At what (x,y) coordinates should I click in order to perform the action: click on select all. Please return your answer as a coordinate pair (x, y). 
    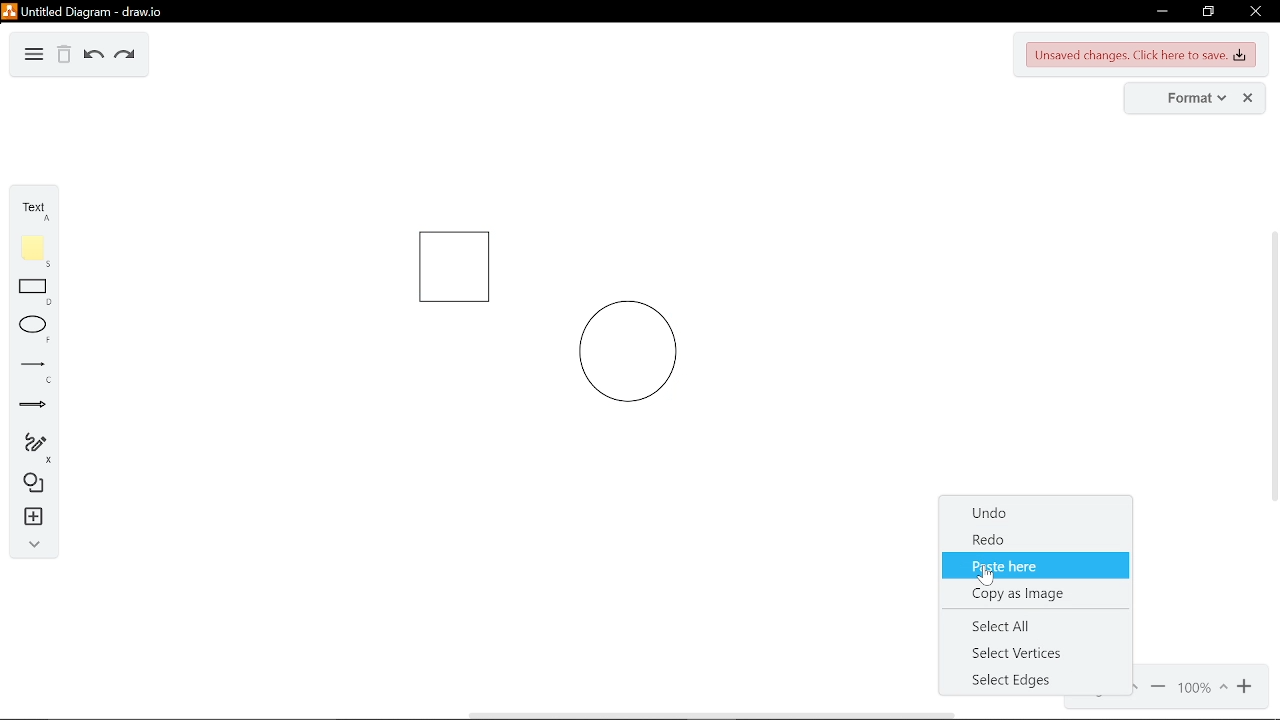
    Looking at the image, I should click on (1029, 625).